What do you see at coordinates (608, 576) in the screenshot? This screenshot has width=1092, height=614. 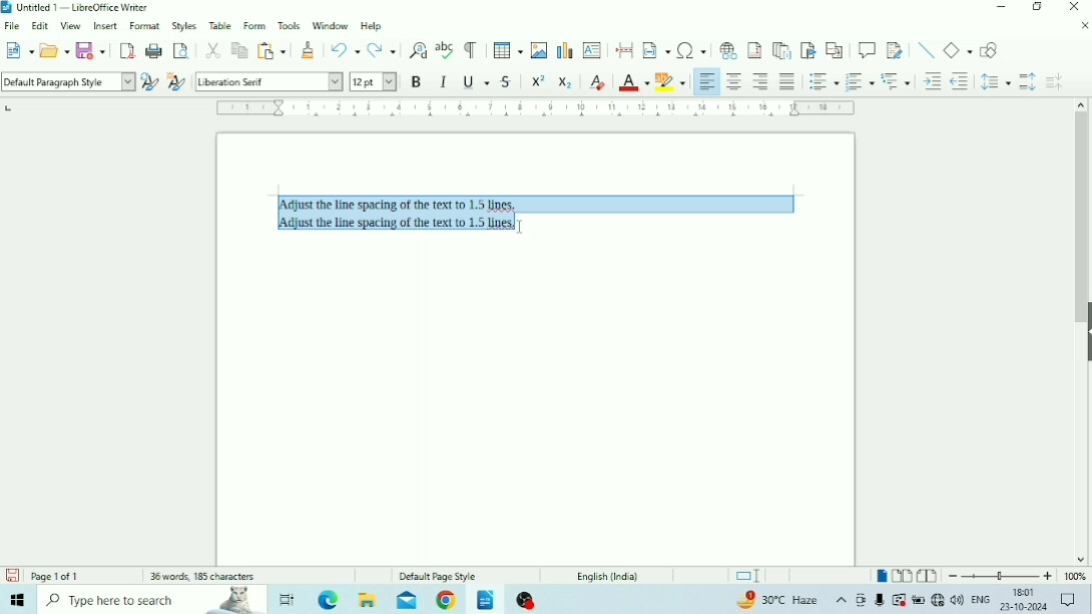 I see `Language` at bounding box center [608, 576].